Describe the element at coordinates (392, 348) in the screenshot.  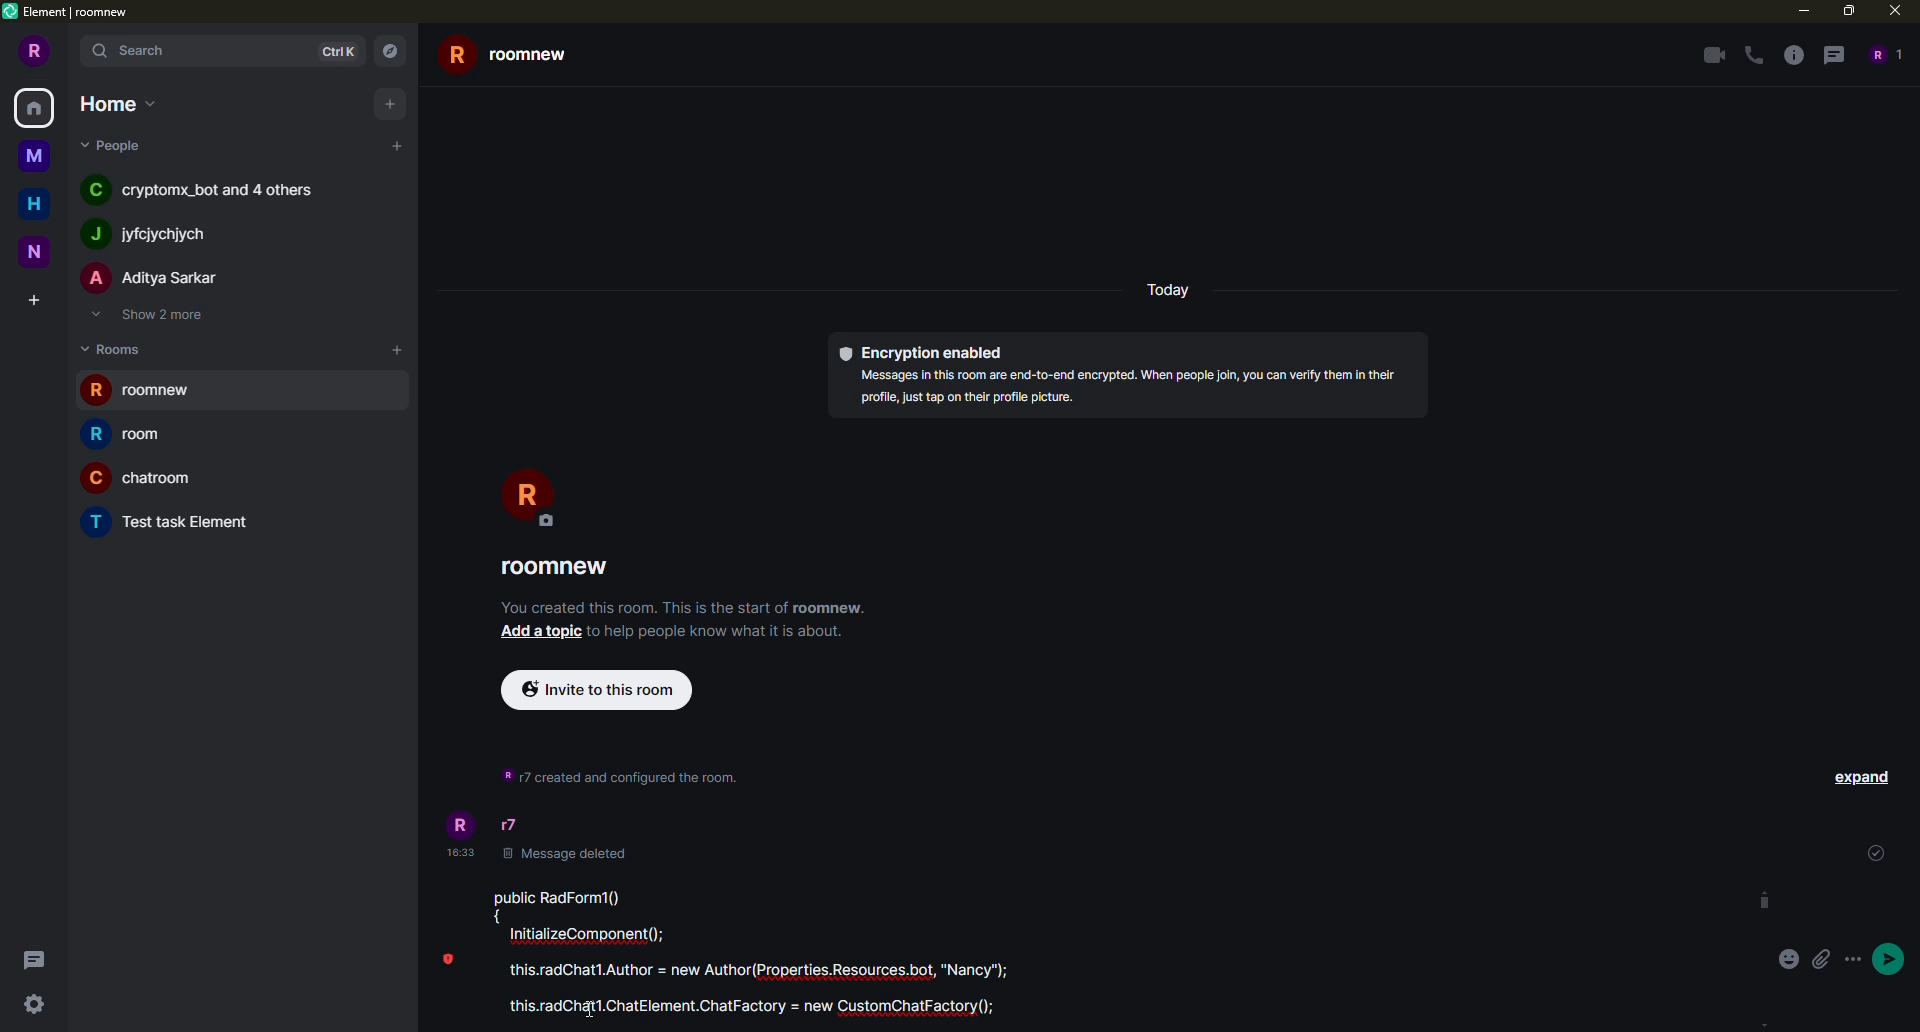
I see `add` at that location.